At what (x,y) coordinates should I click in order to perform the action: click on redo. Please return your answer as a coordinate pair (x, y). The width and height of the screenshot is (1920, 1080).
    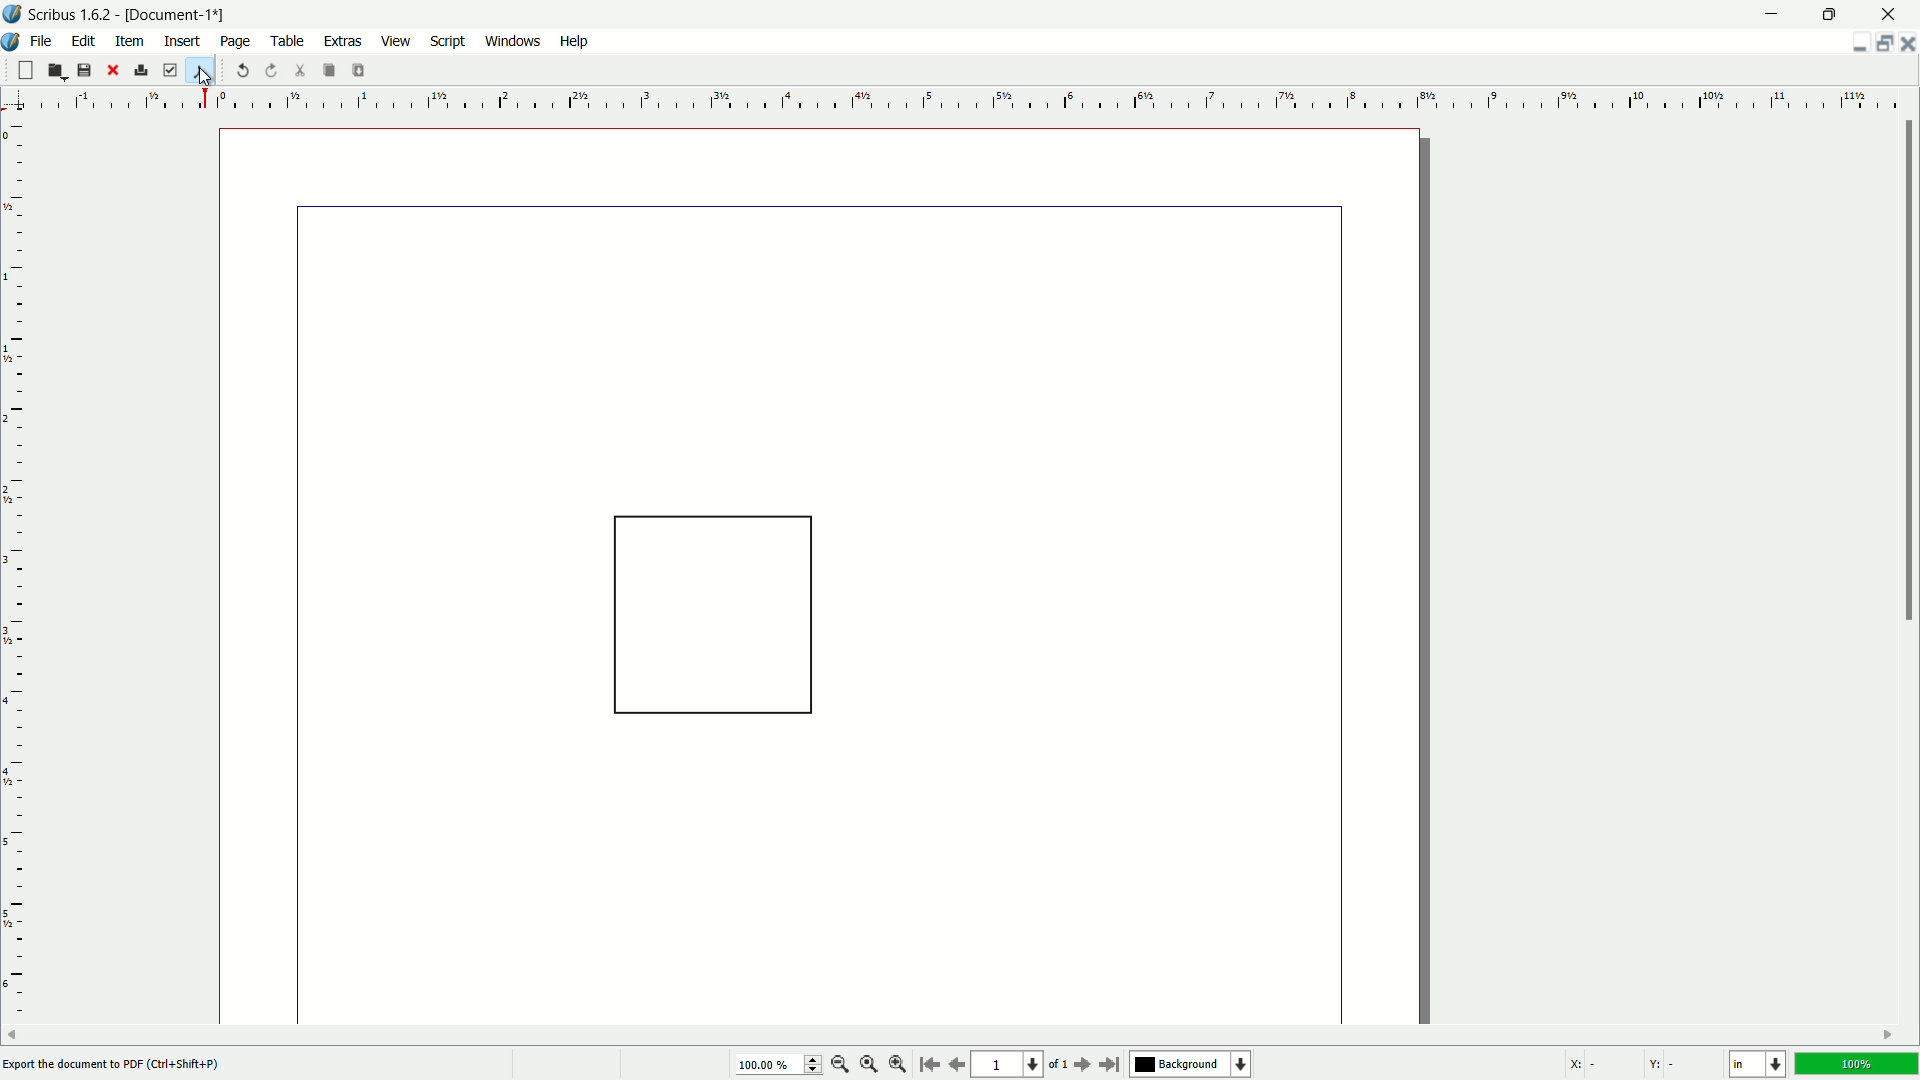
    Looking at the image, I should click on (269, 70).